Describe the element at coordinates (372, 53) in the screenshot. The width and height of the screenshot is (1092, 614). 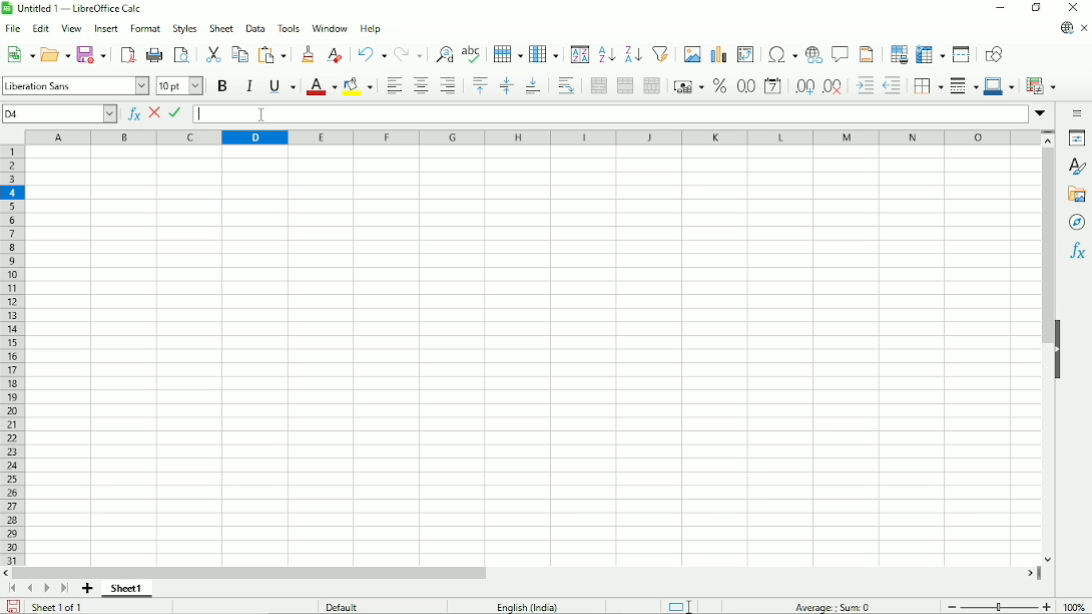
I see `Undo` at that location.